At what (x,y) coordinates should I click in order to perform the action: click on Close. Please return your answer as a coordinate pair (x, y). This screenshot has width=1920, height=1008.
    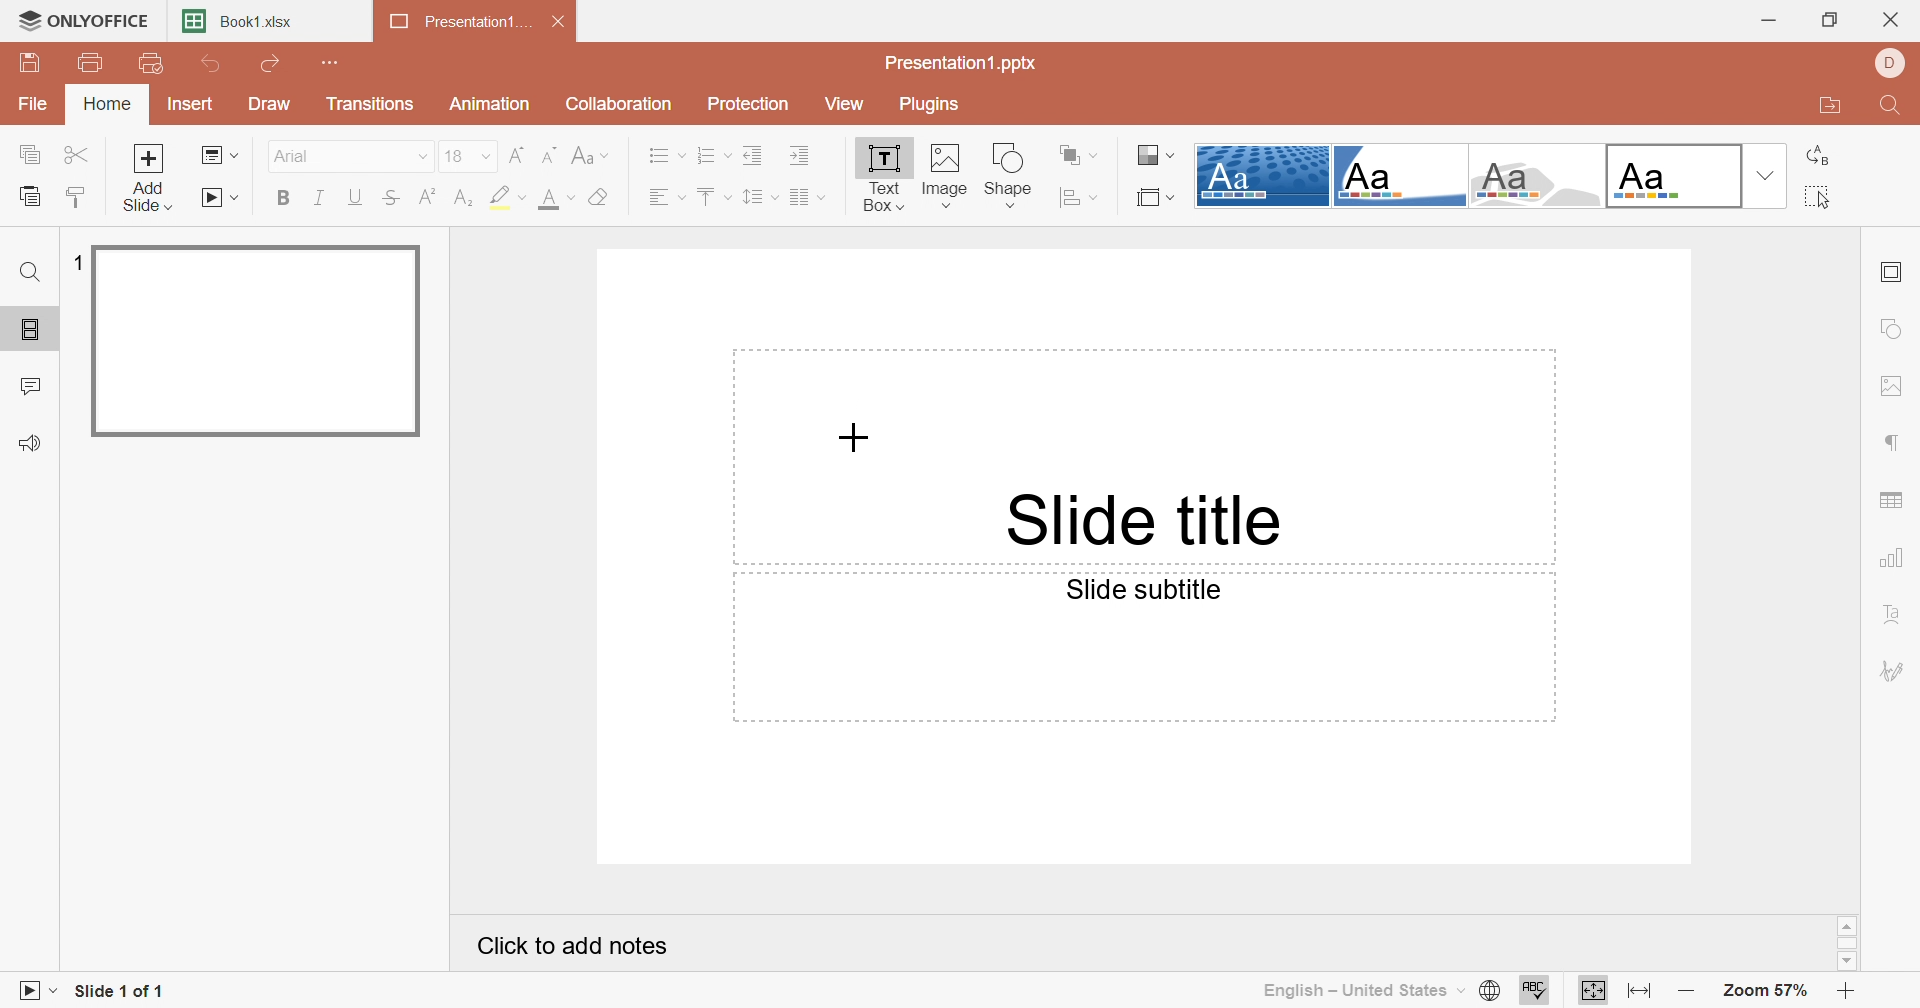
    Looking at the image, I should click on (558, 19).